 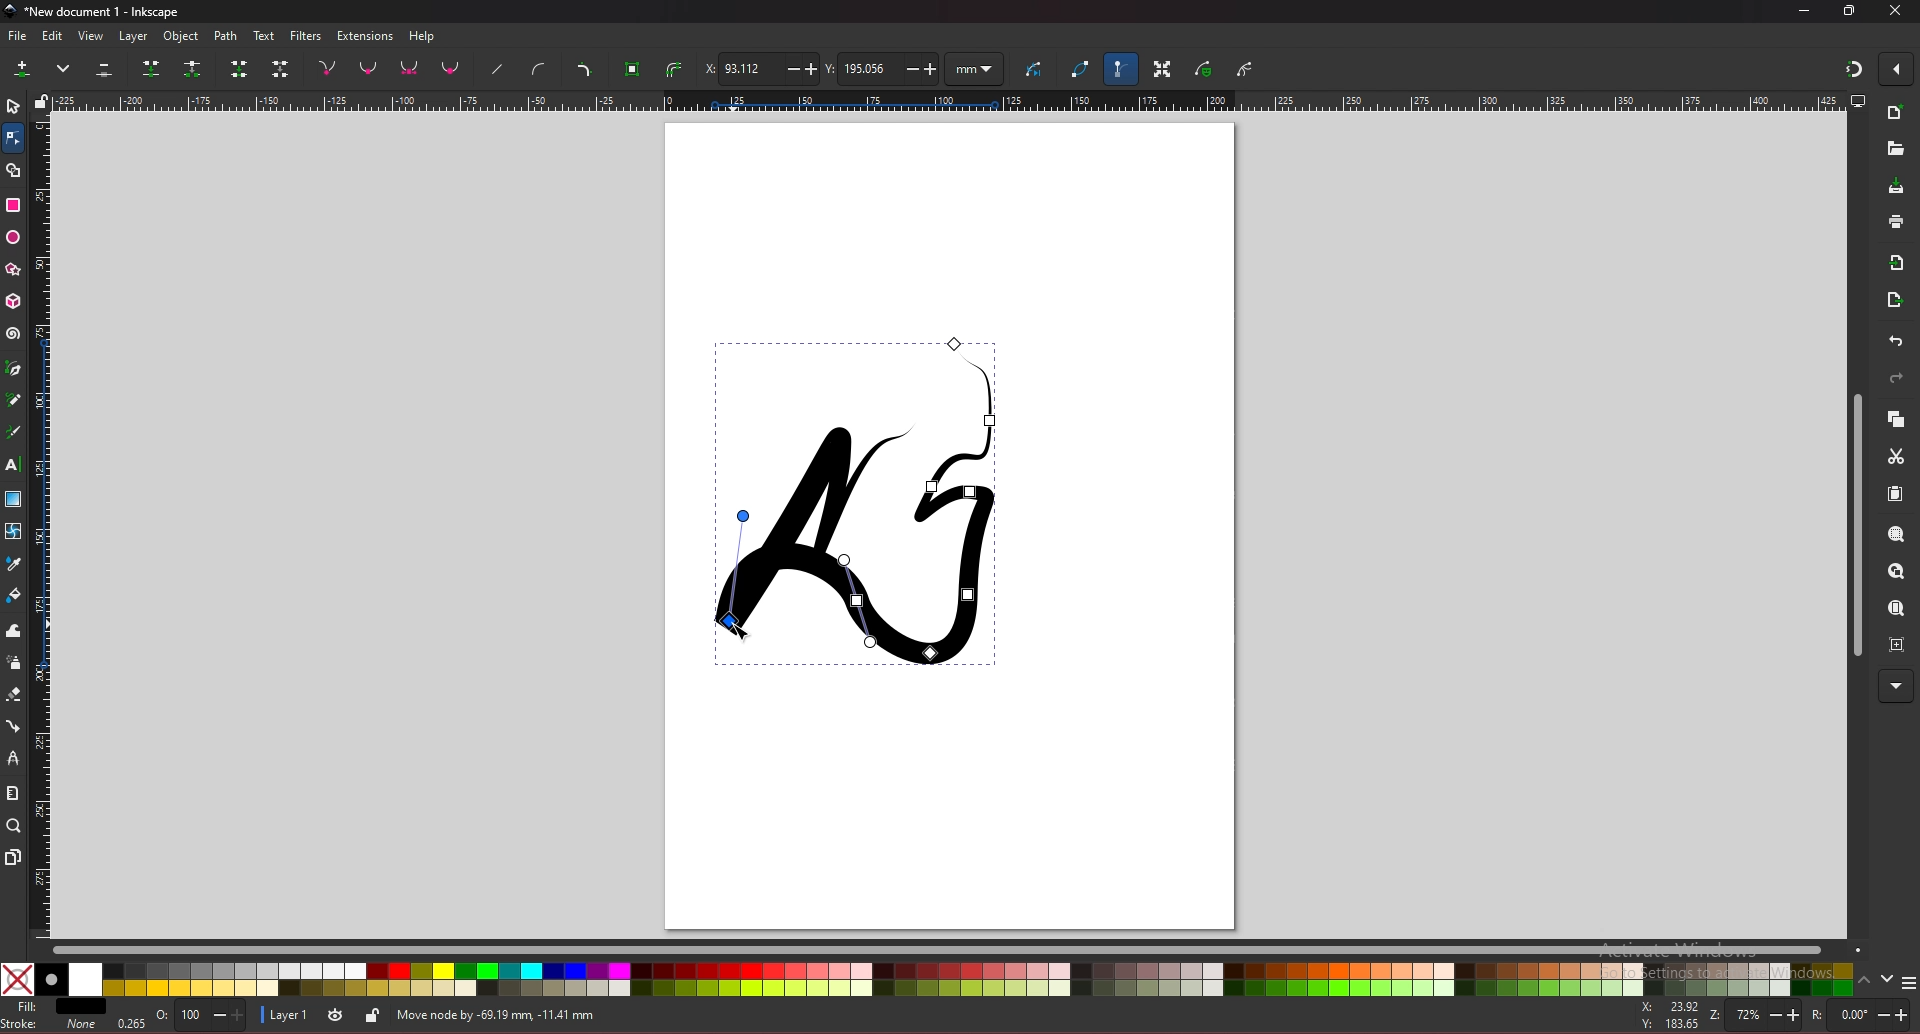 What do you see at coordinates (128, 1021) in the screenshot?
I see `0.265` at bounding box center [128, 1021].